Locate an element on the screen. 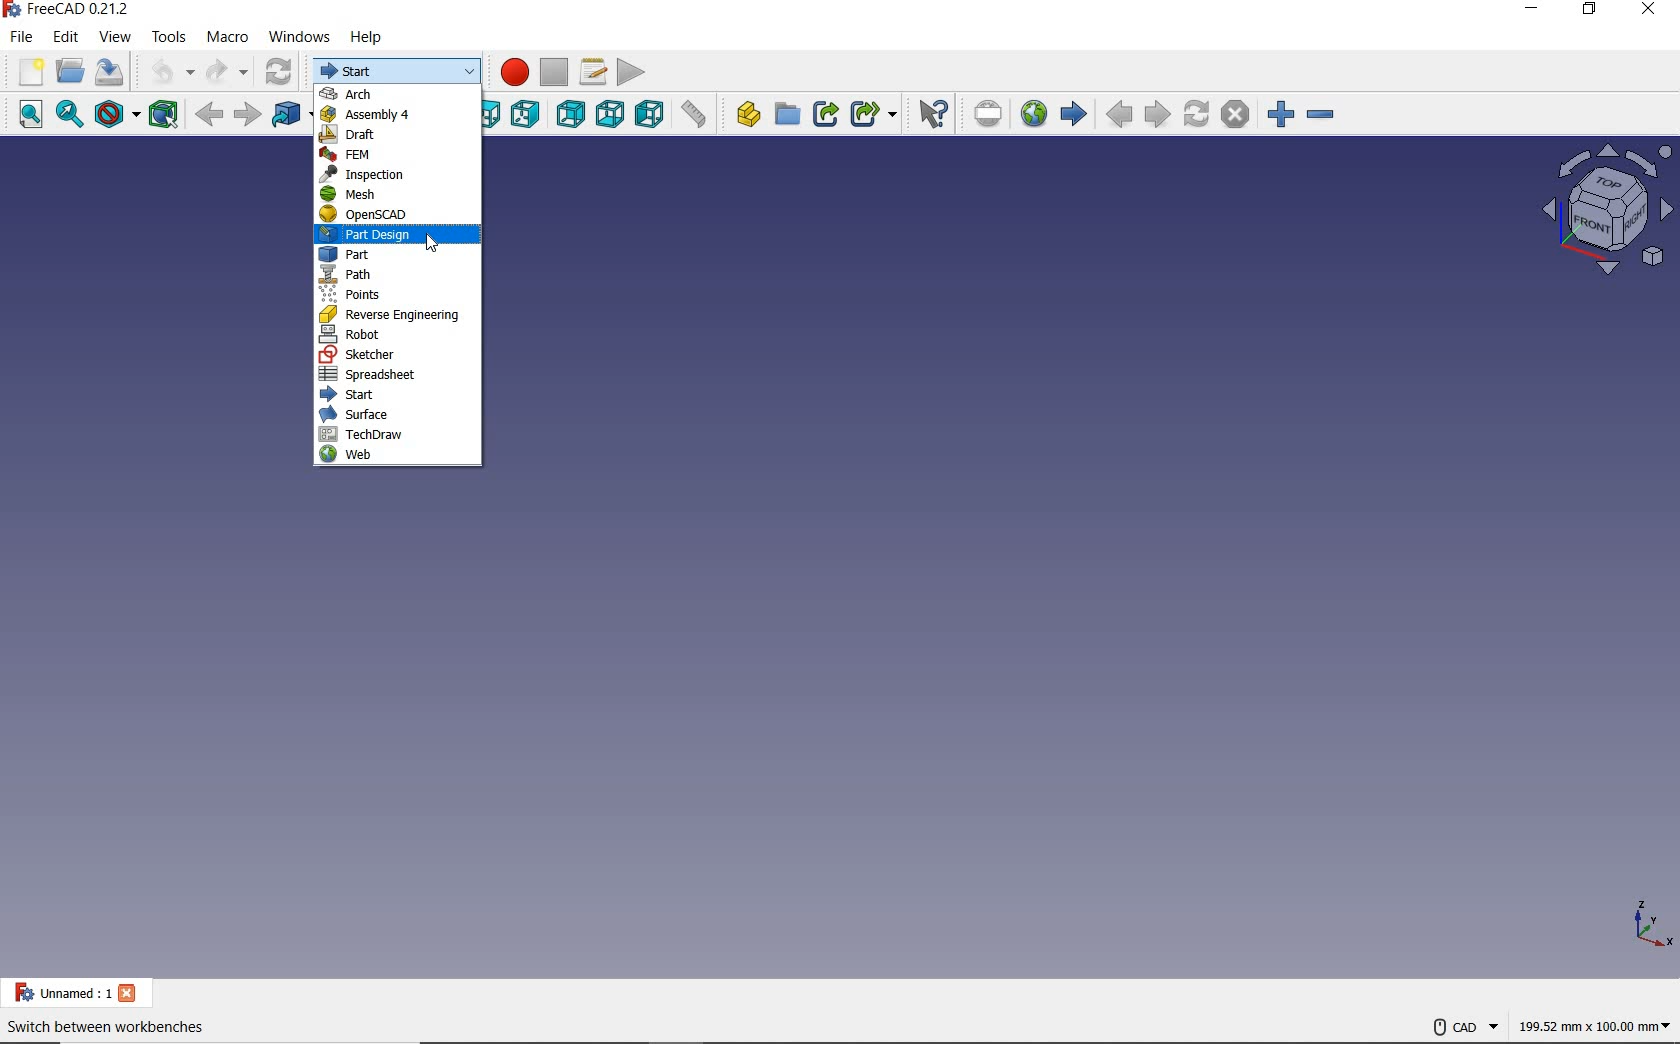 The width and height of the screenshot is (1680, 1044). WHAT'S THIS is located at coordinates (929, 116).